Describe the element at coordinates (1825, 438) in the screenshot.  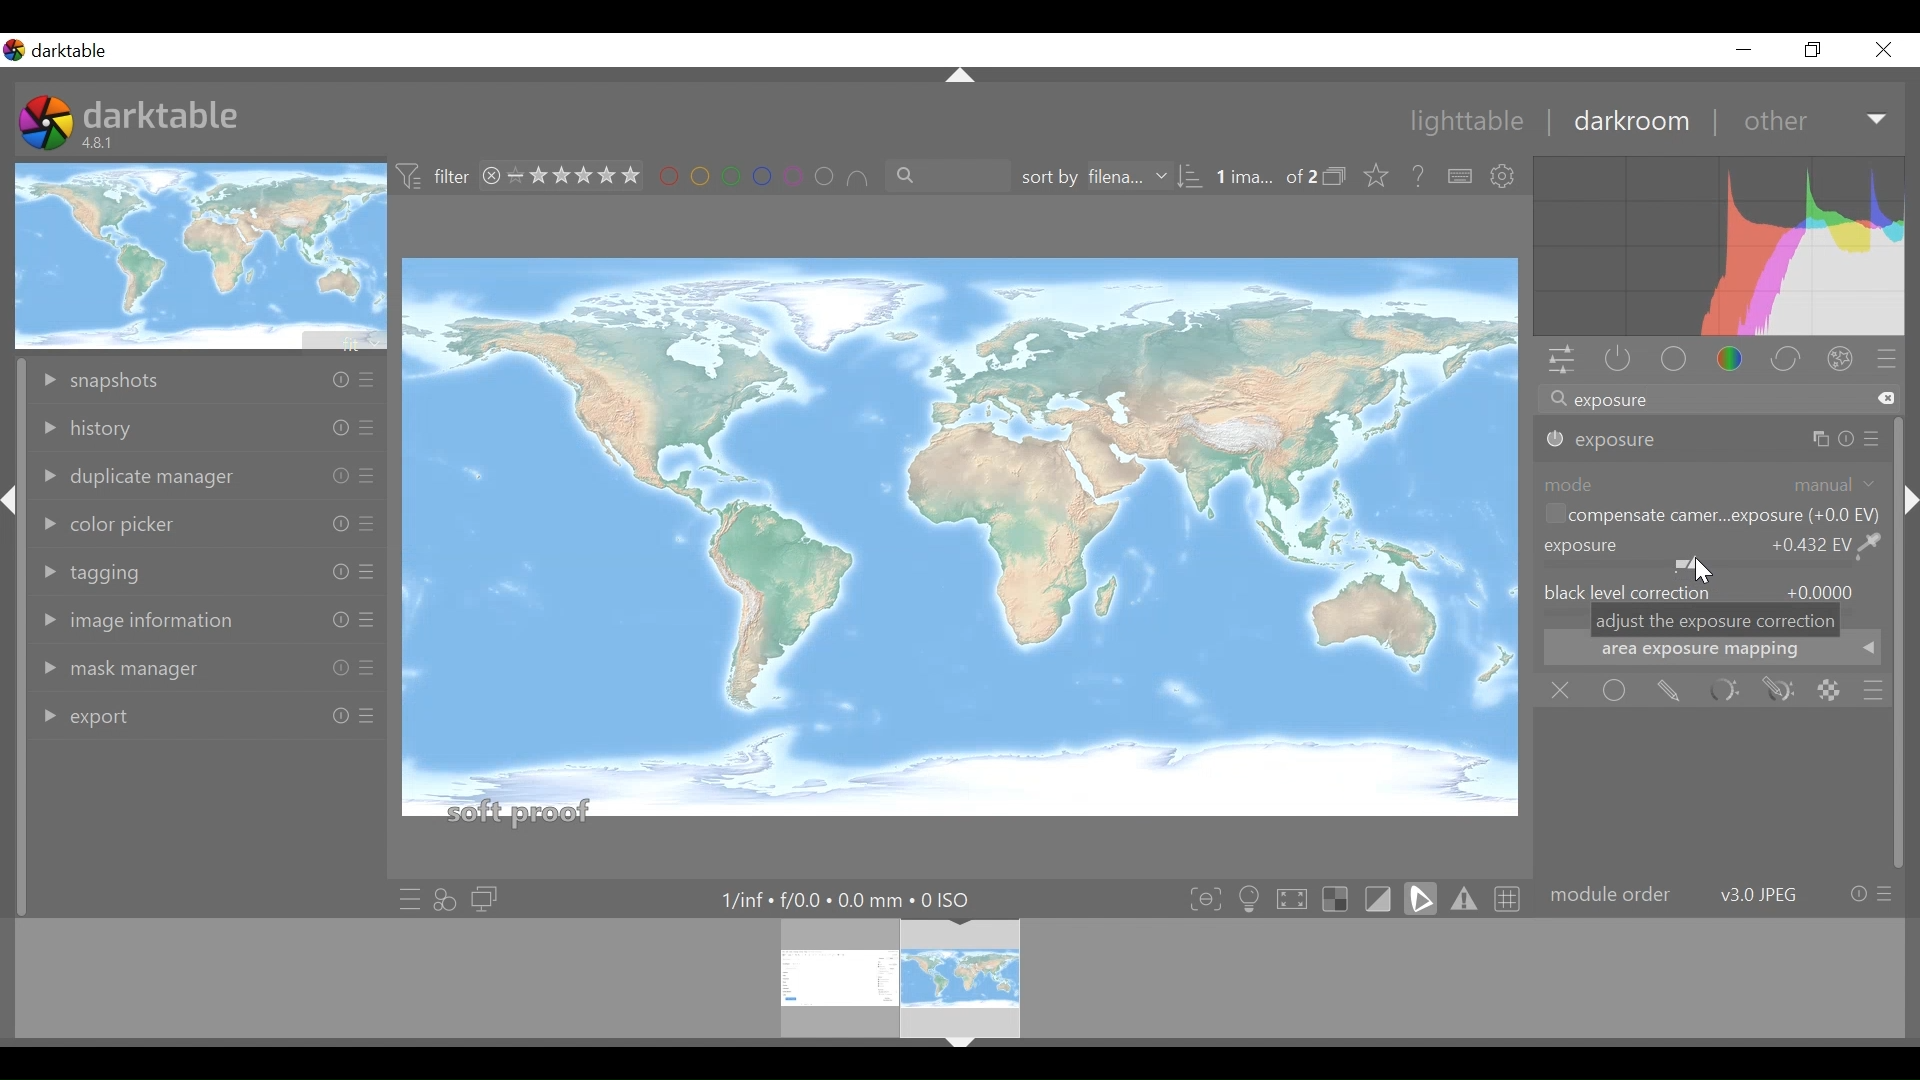
I see `` at that location.